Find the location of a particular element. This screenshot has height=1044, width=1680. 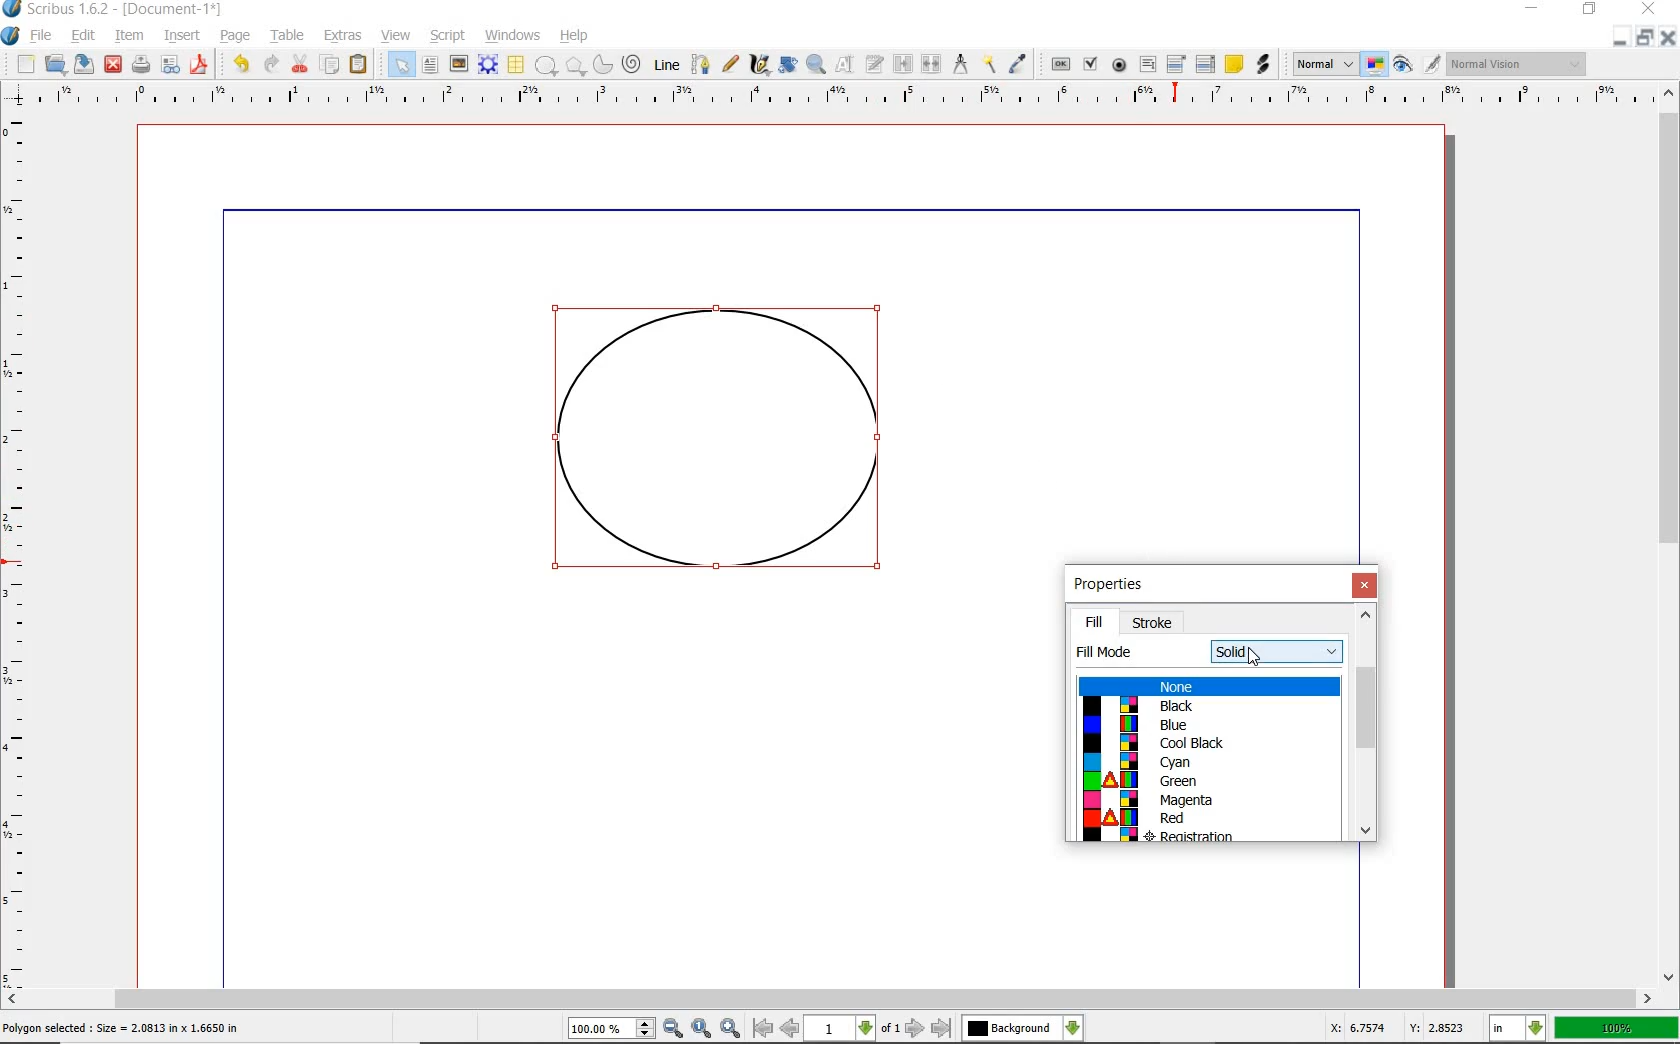

CLOSE is located at coordinates (1646, 9).